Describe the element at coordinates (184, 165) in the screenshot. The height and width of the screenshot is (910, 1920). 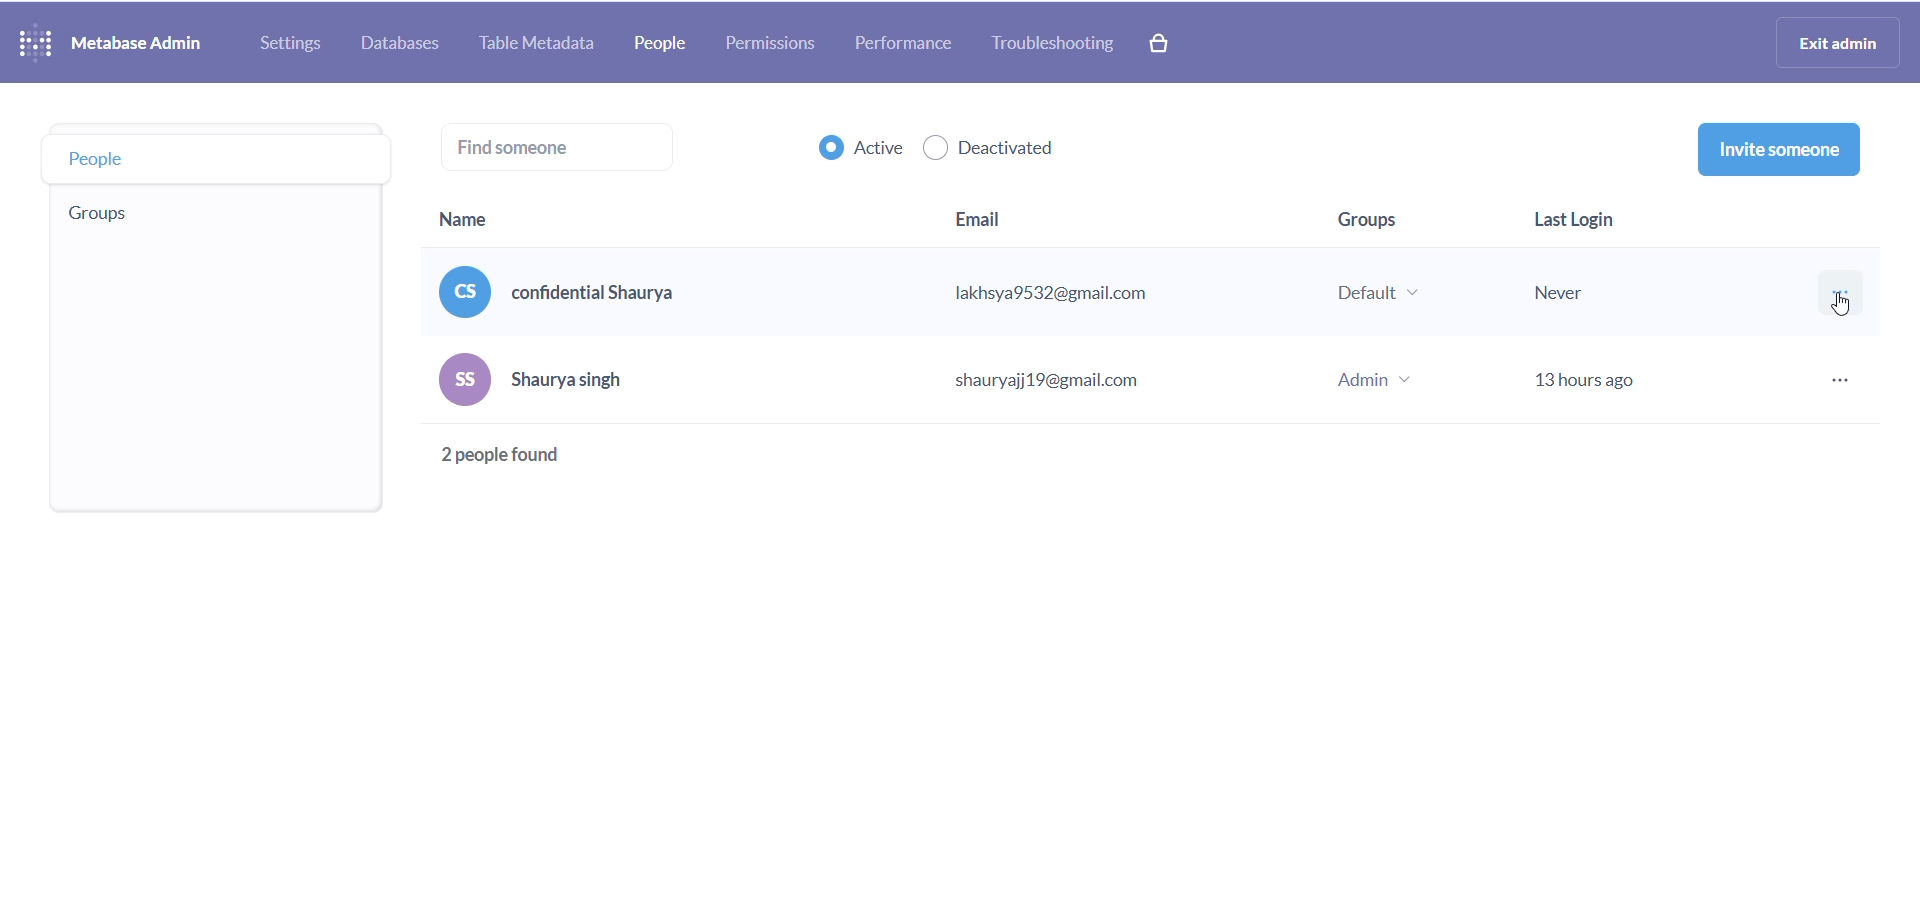
I see `people` at that location.